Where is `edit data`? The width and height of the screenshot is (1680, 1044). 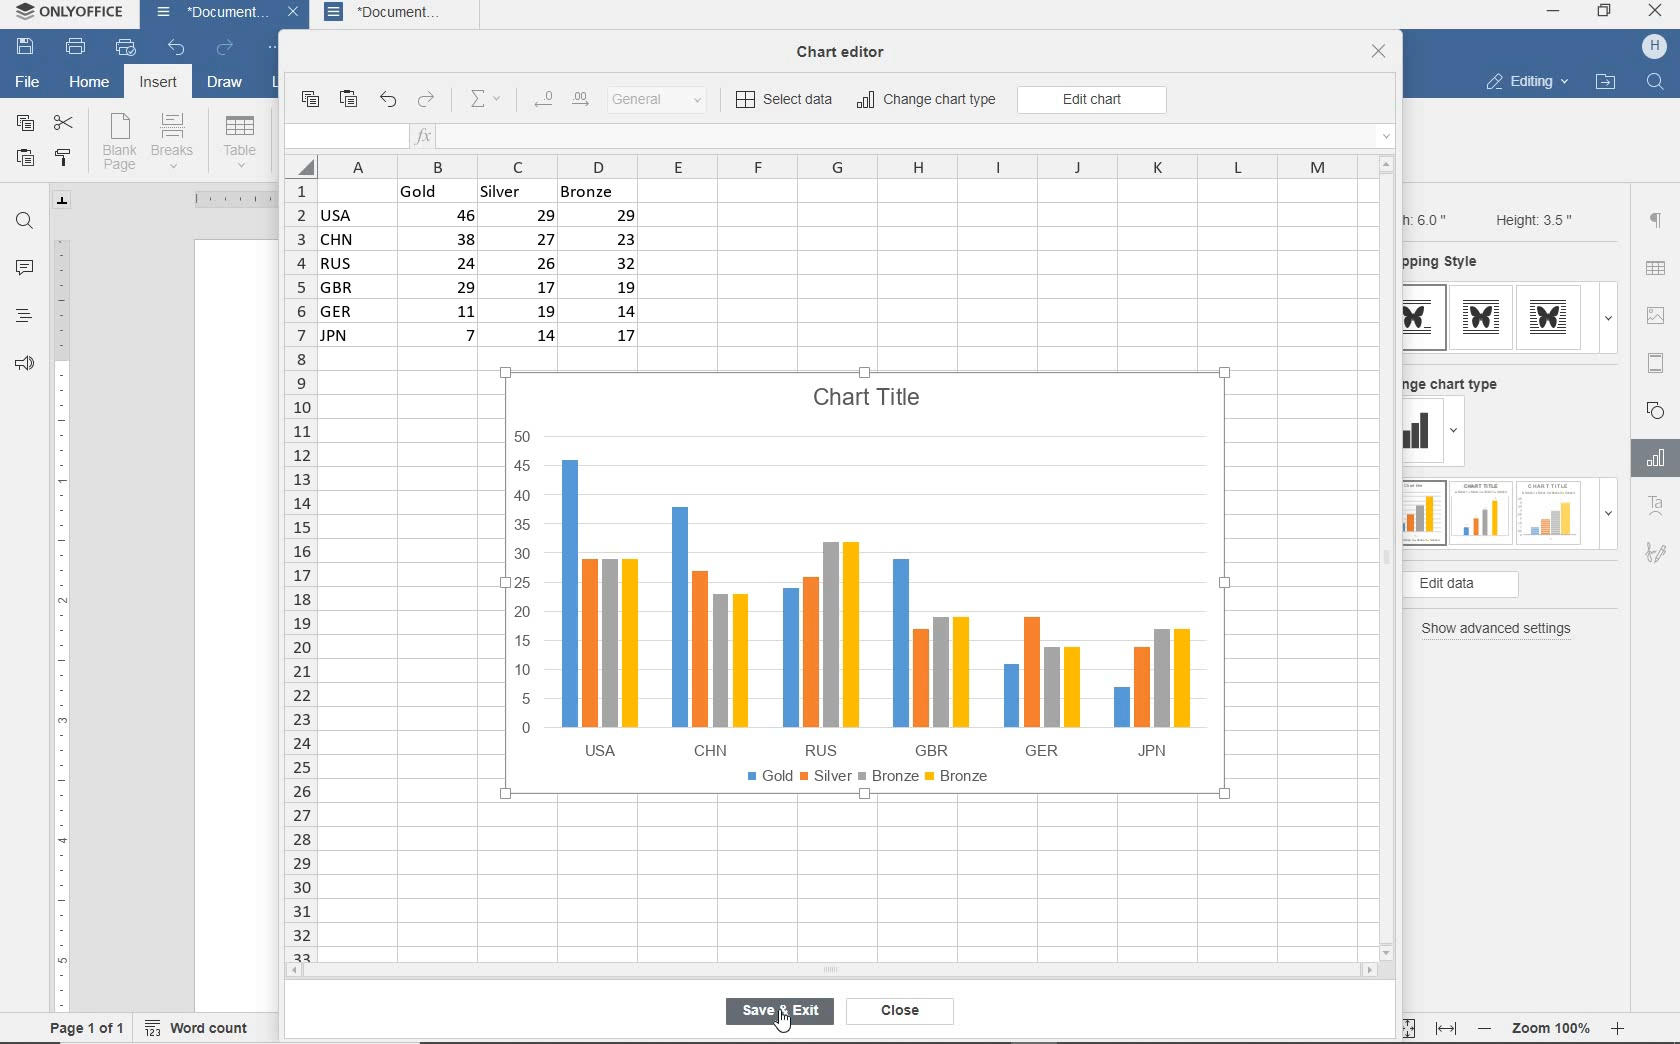 edit data is located at coordinates (1494, 585).